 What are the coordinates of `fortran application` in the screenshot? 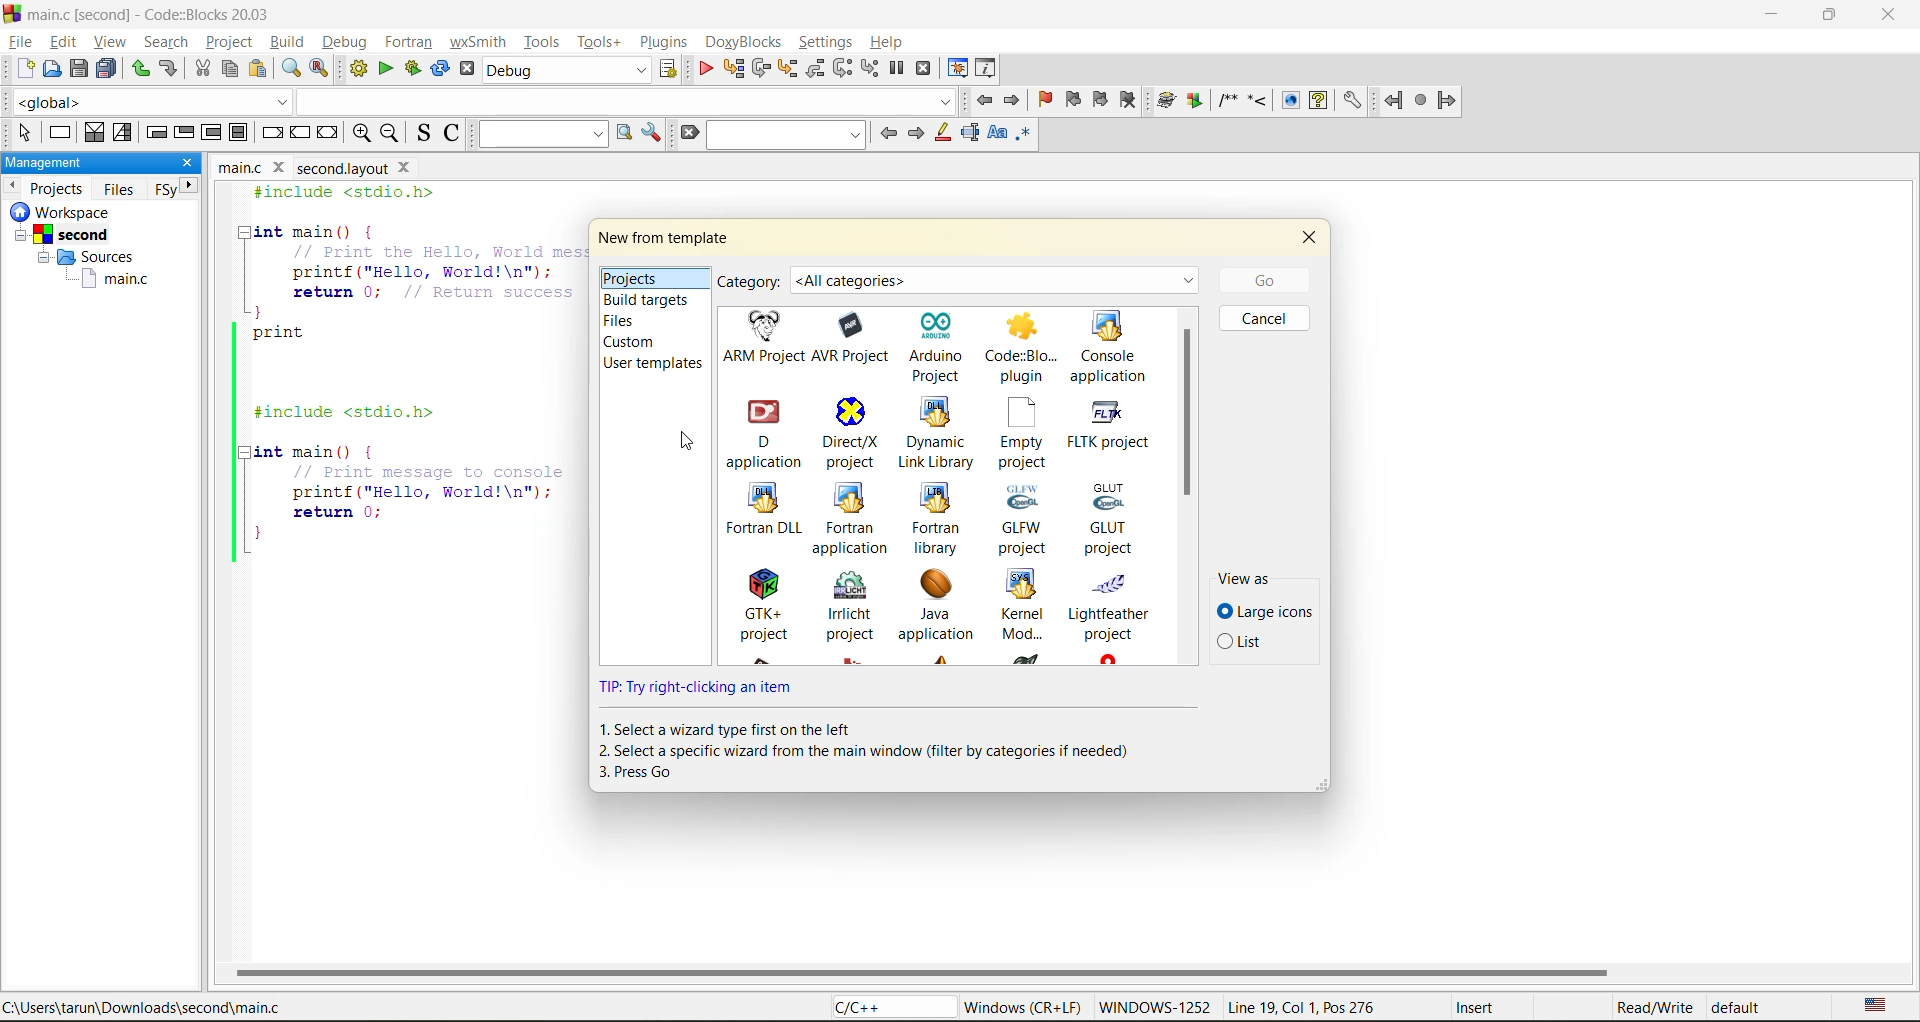 It's located at (855, 518).